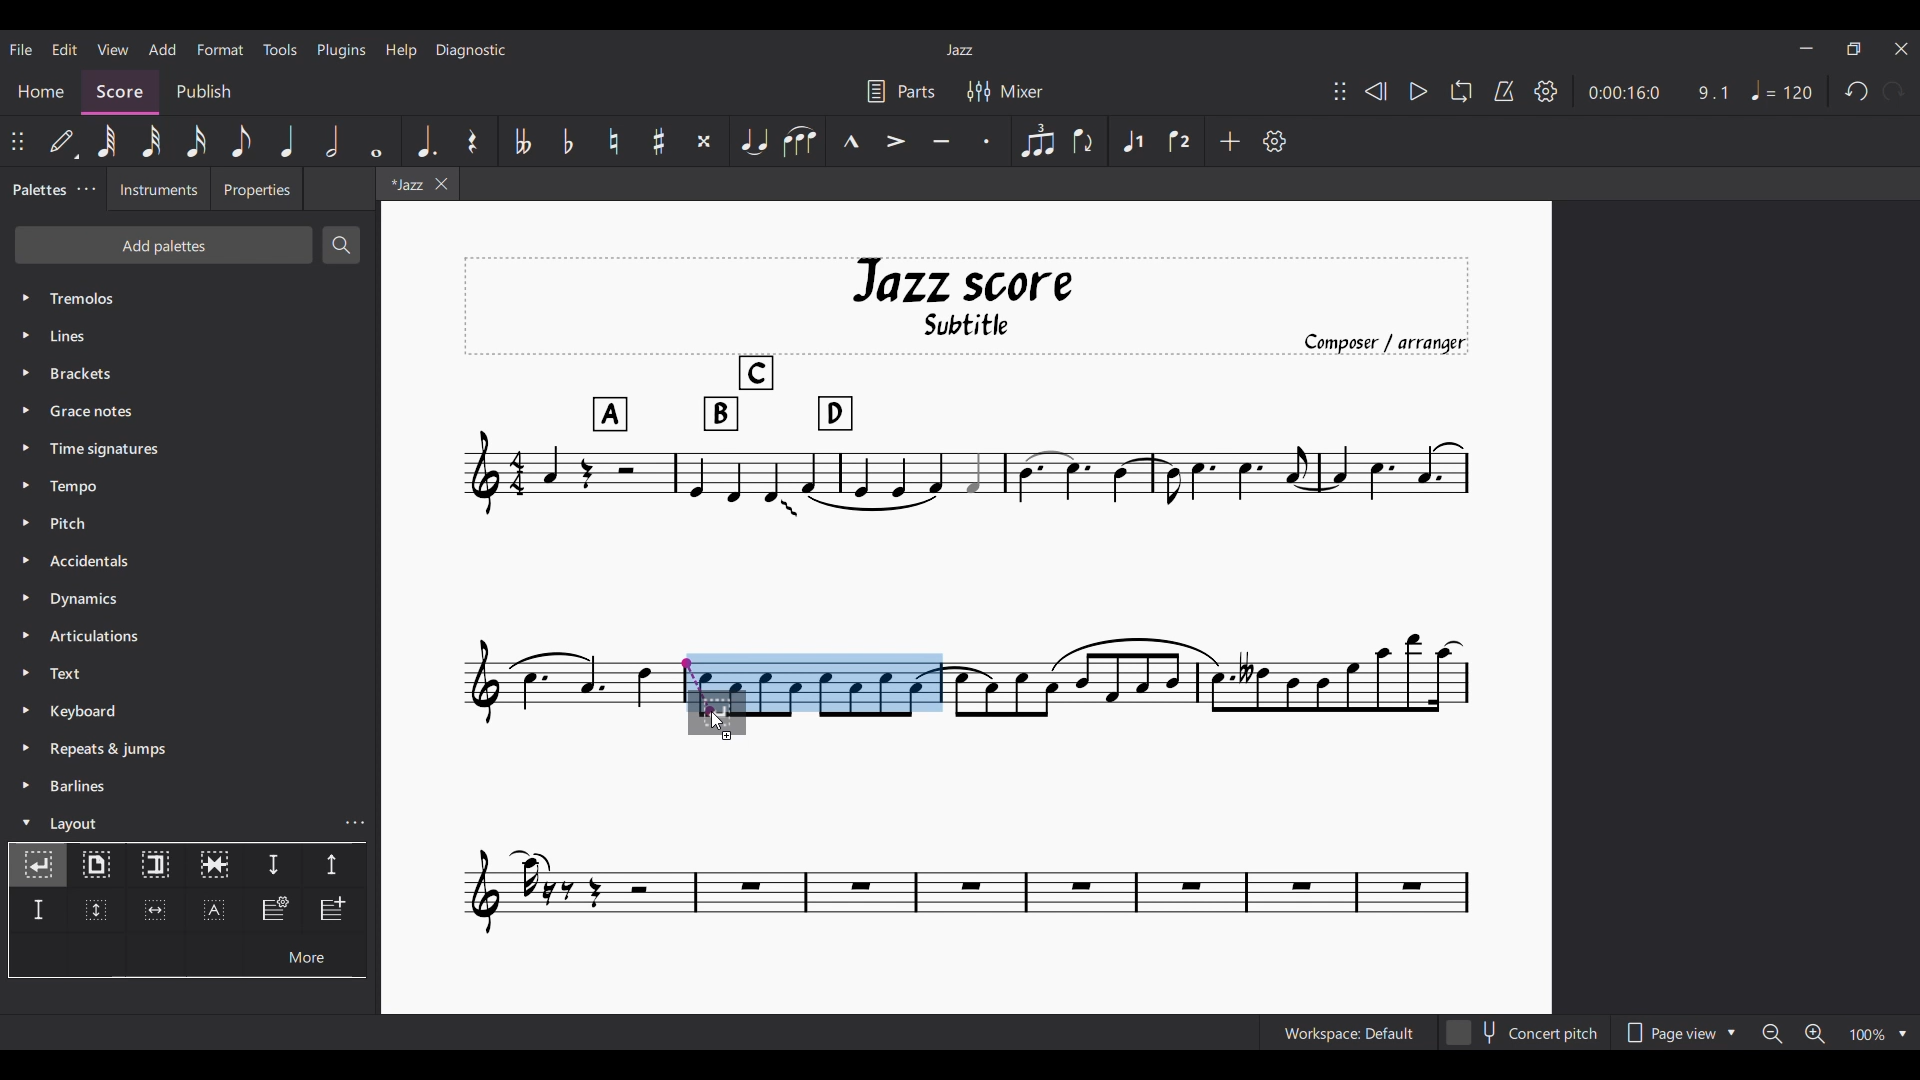 The width and height of the screenshot is (1920, 1080). I want to click on Play, so click(1419, 91).